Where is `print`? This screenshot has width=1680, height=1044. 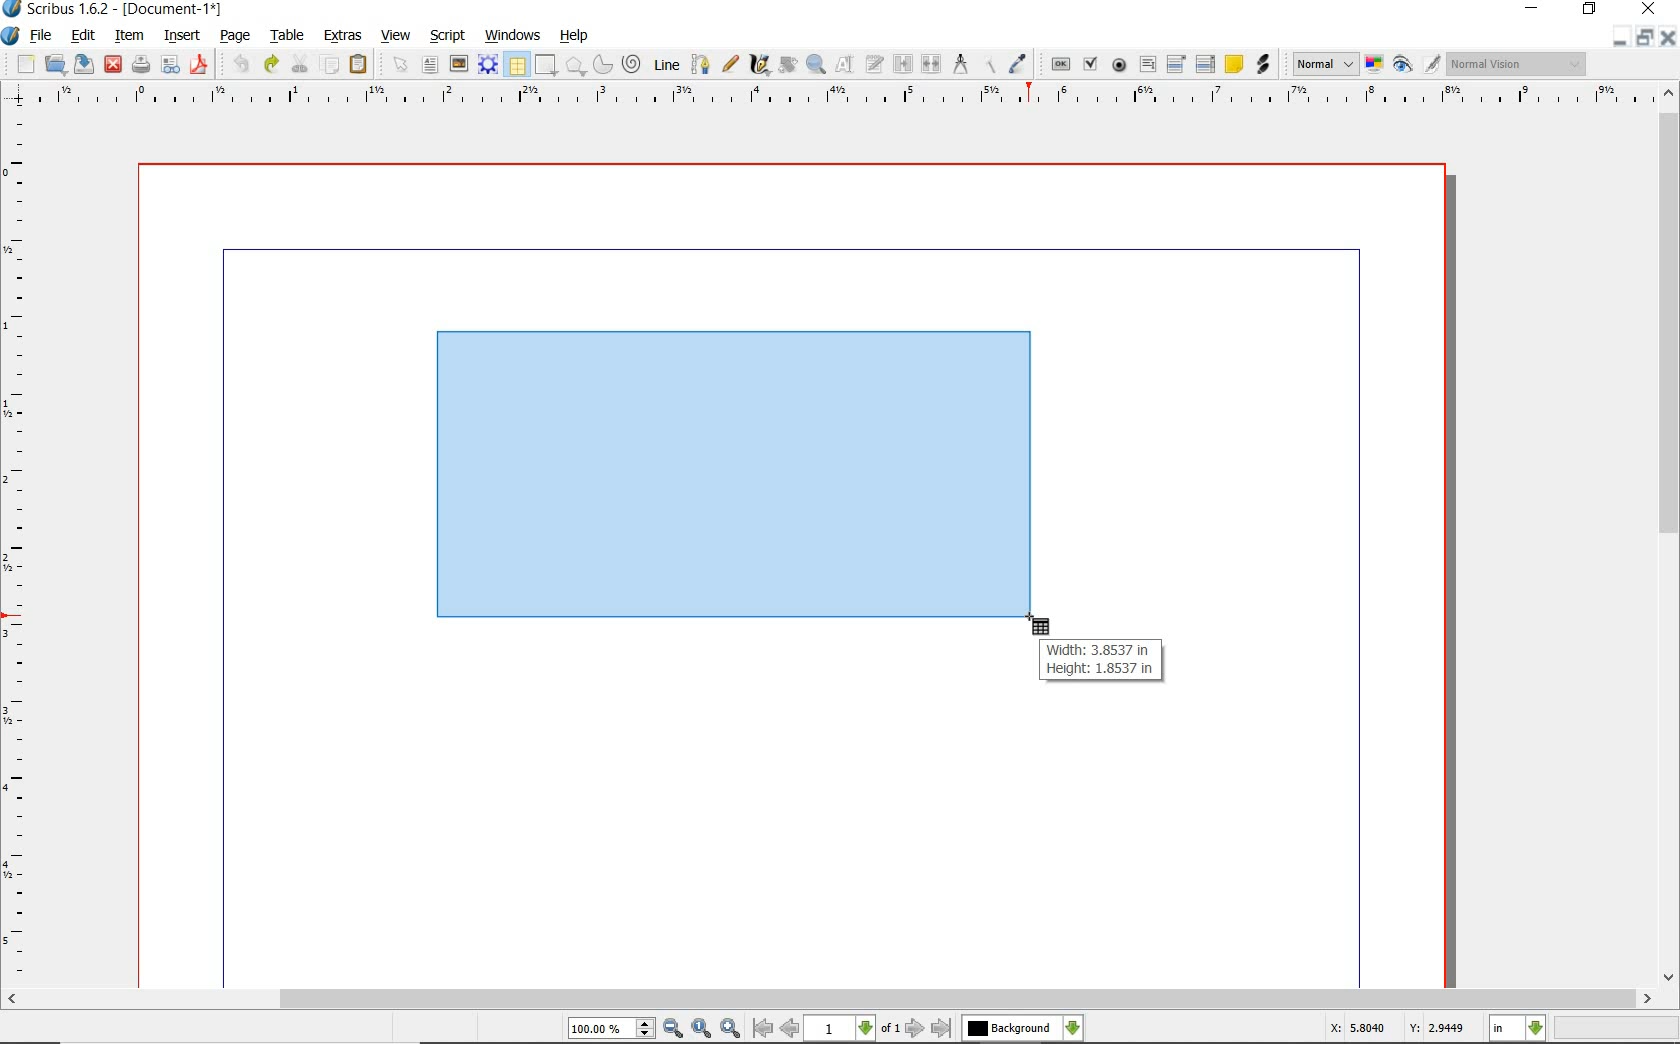
print is located at coordinates (139, 64).